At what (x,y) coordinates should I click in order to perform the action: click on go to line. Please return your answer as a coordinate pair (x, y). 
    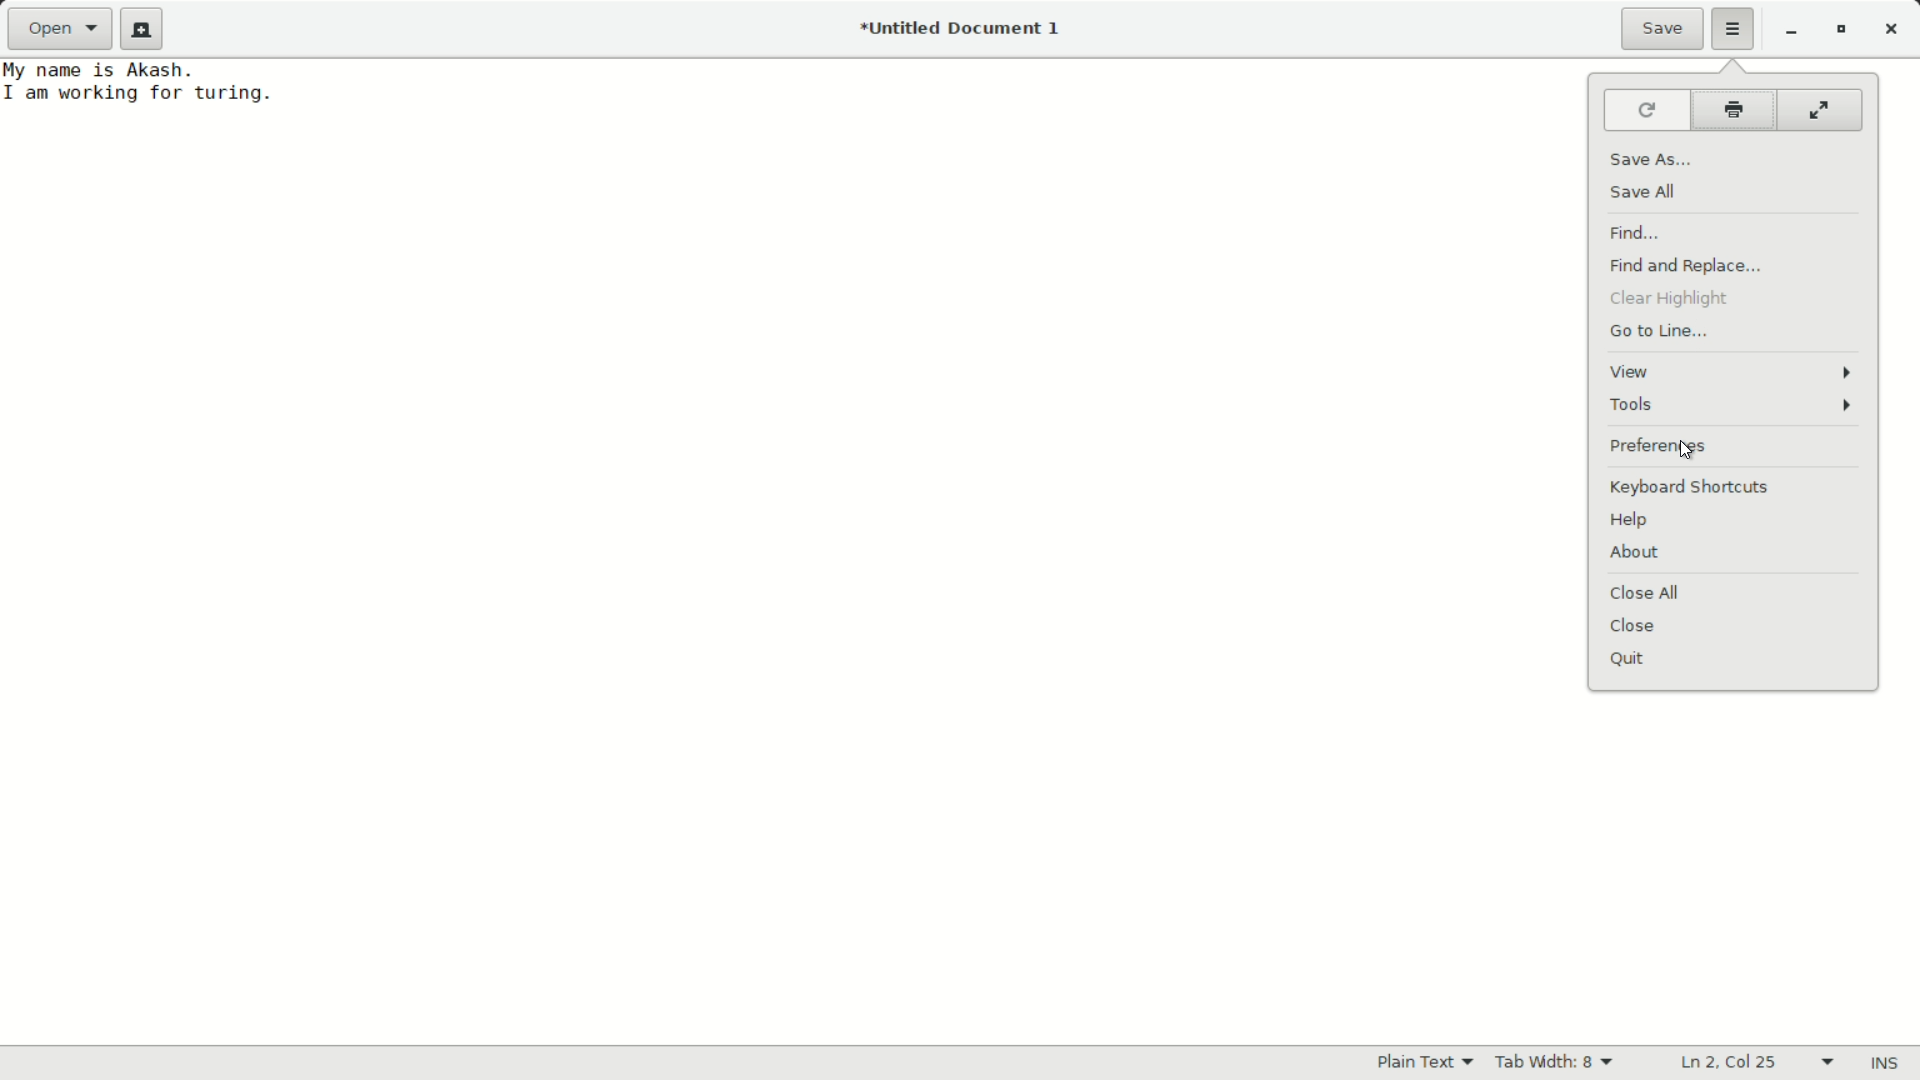
    Looking at the image, I should click on (1658, 333).